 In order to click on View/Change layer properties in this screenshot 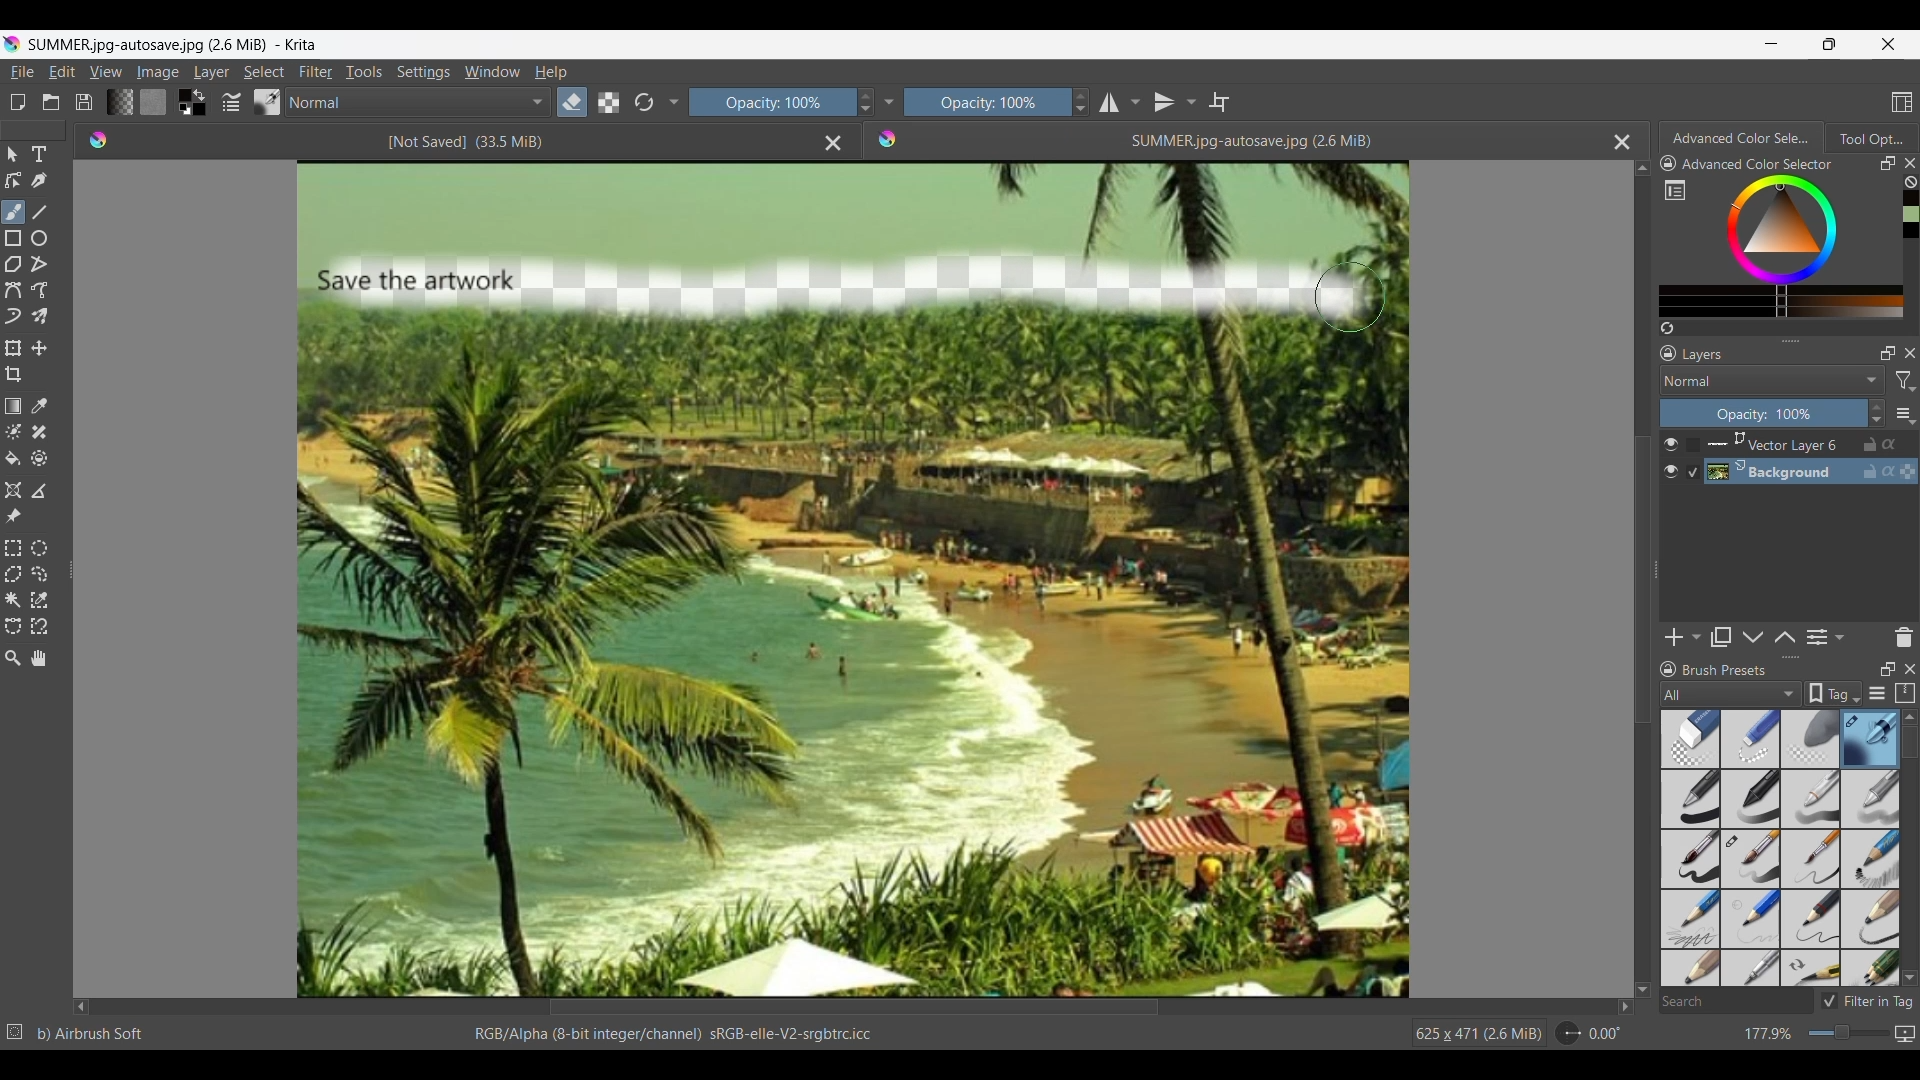, I will do `click(1827, 637)`.